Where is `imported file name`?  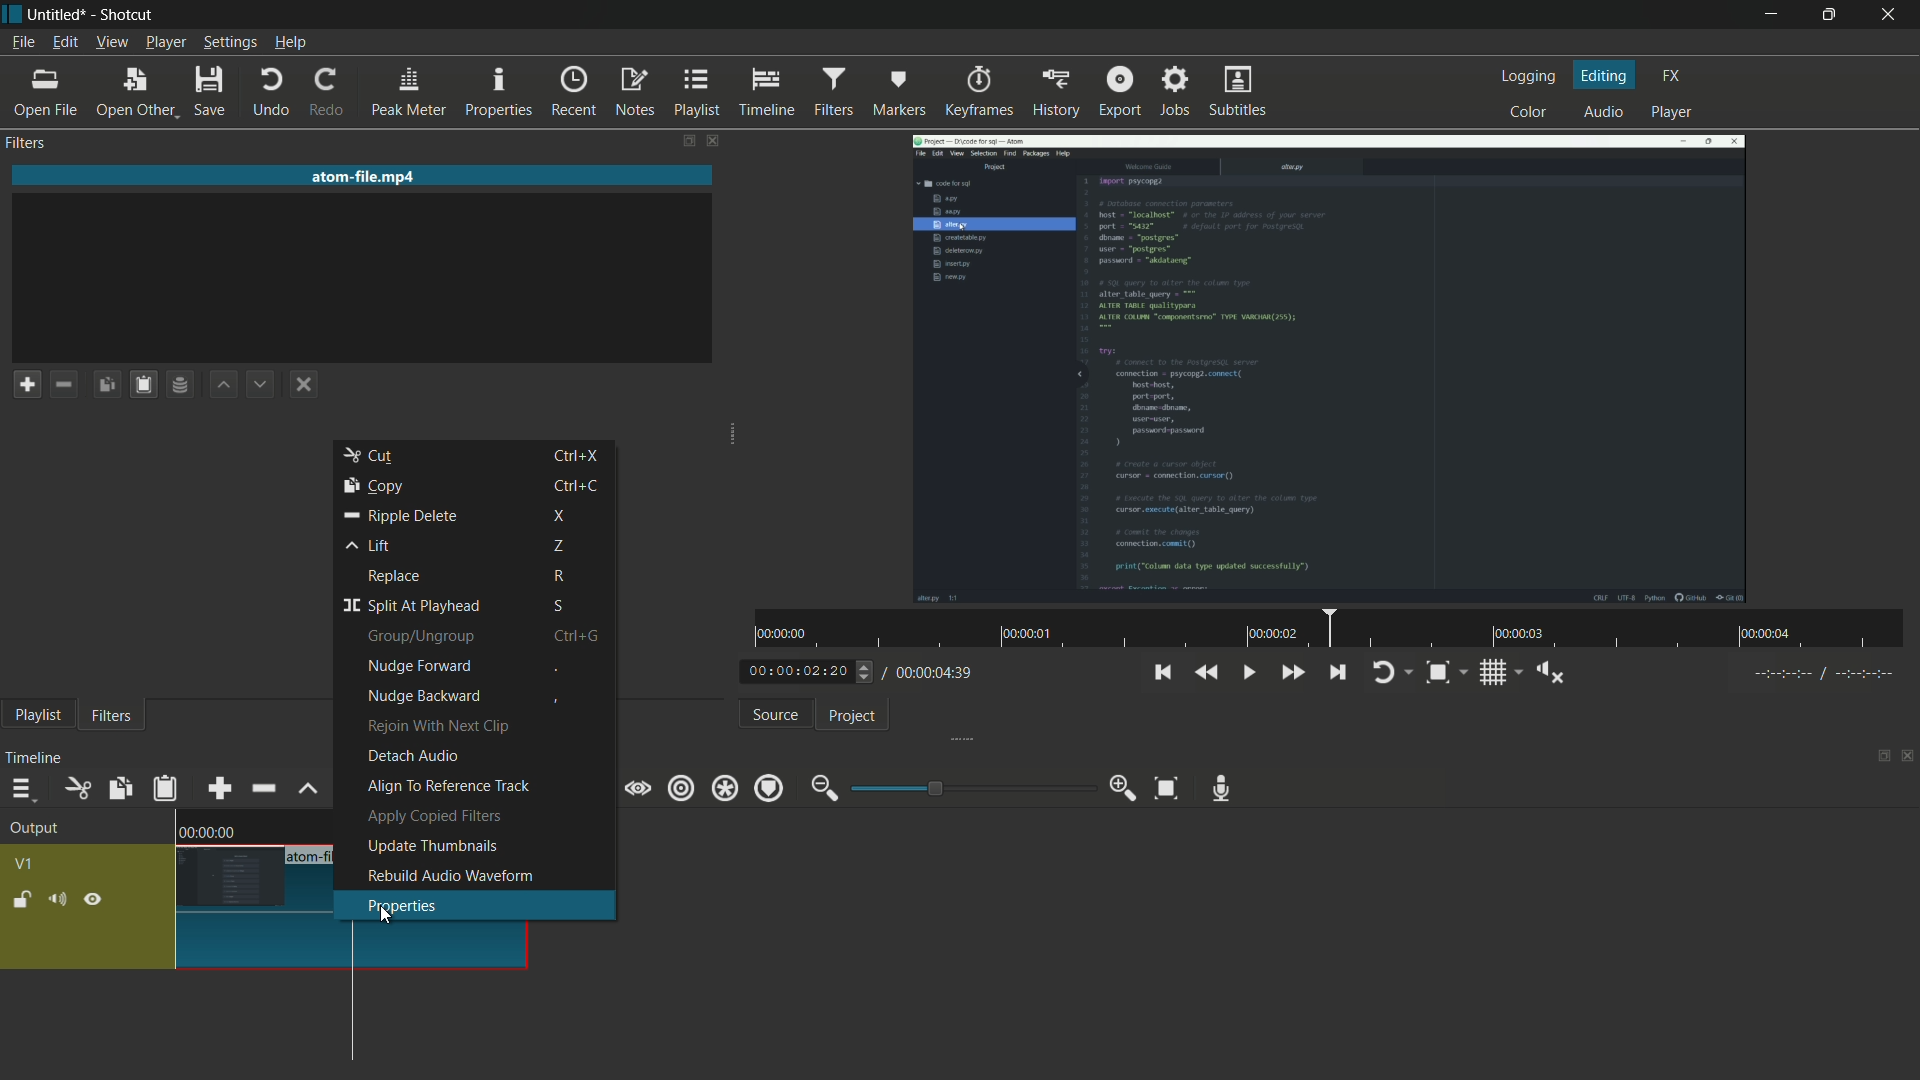
imported file name is located at coordinates (359, 178).